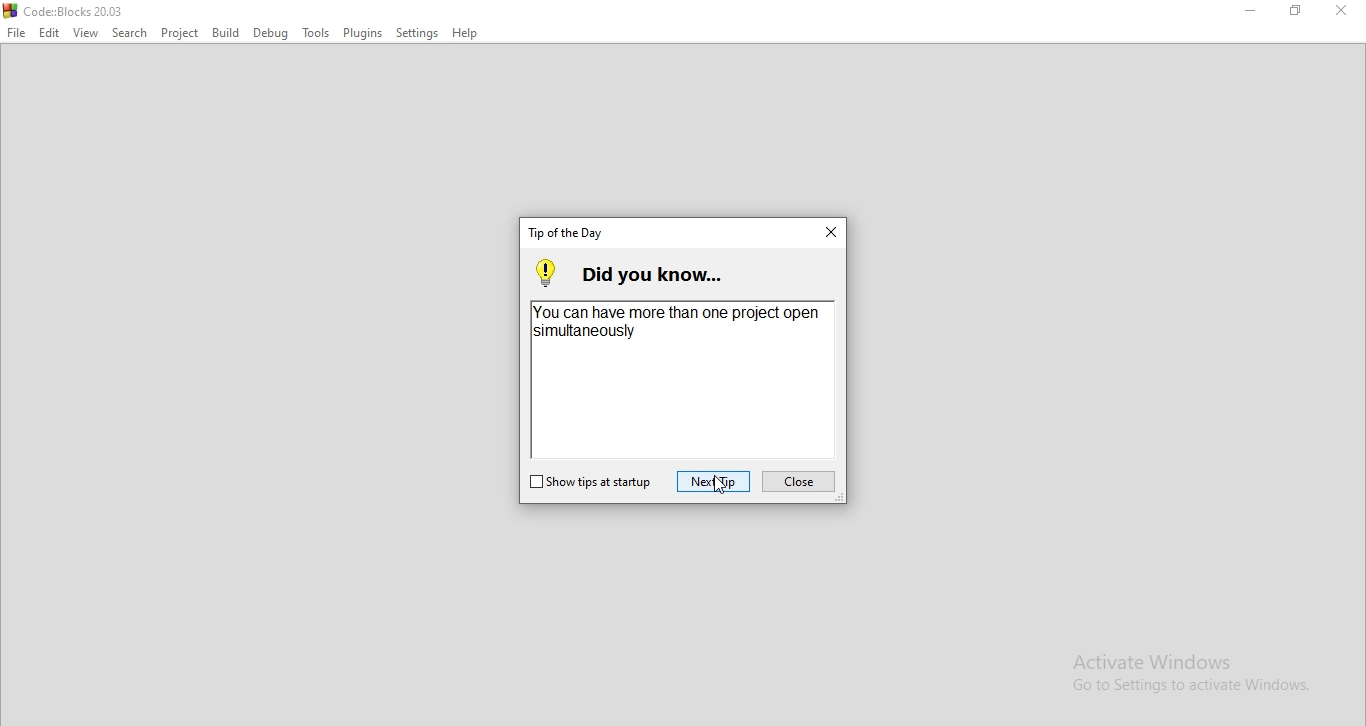 The image size is (1366, 726). Describe the element at coordinates (720, 486) in the screenshot. I see `cursor on Next Tip` at that location.